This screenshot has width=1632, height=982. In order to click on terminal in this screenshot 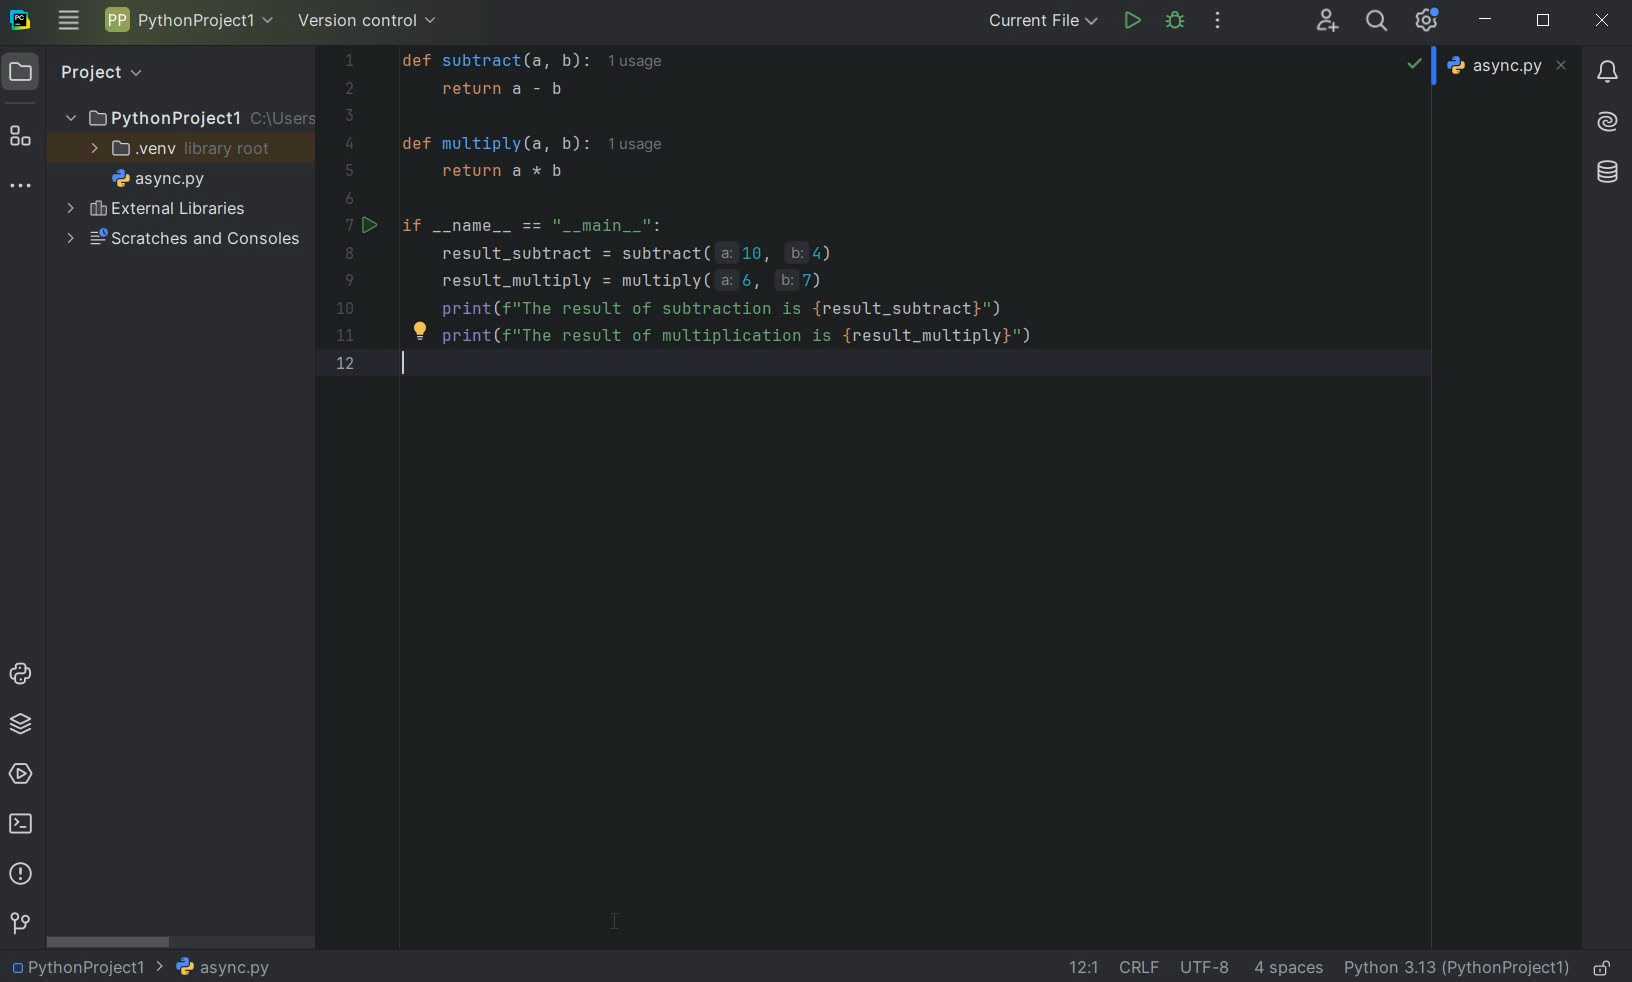, I will do `click(23, 823)`.